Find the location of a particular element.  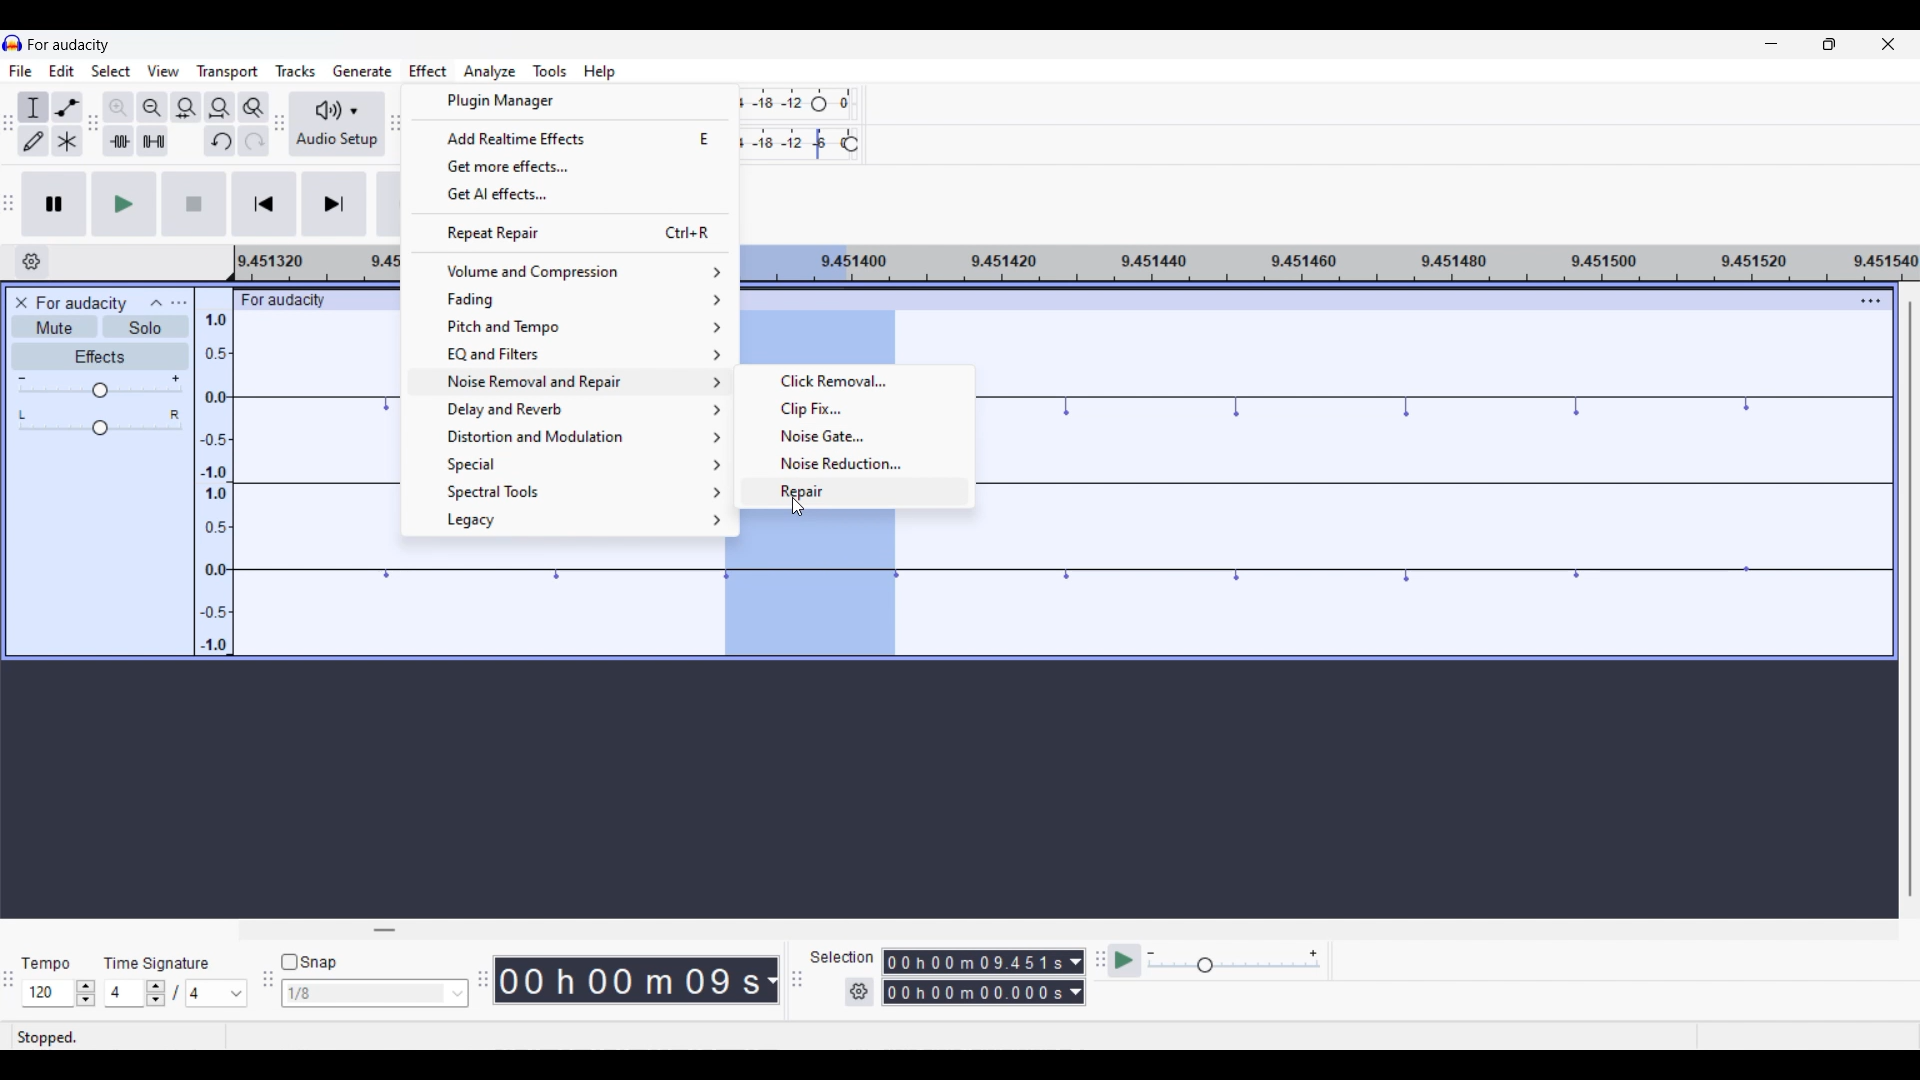

Distortion and modulation options is located at coordinates (569, 437).